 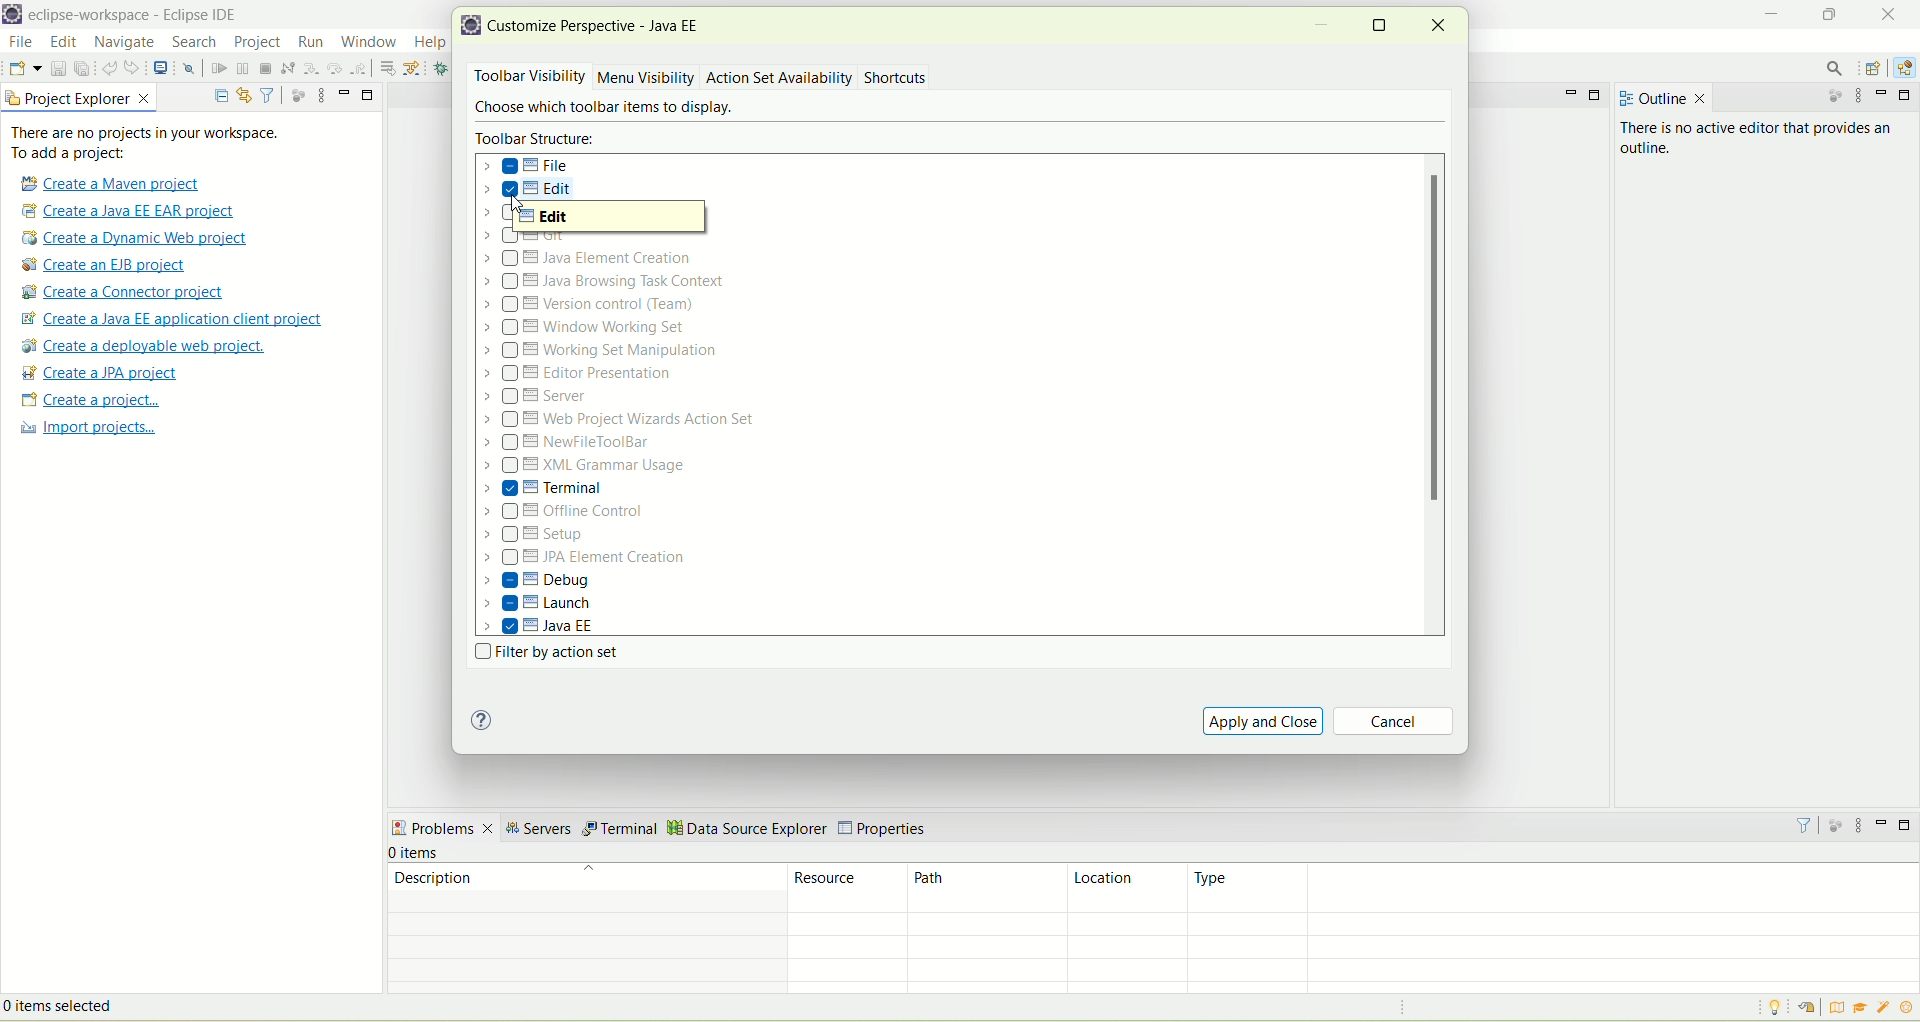 What do you see at coordinates (472, 28) in the screenshot?
I see `logo` at bounding box center [472, 28].